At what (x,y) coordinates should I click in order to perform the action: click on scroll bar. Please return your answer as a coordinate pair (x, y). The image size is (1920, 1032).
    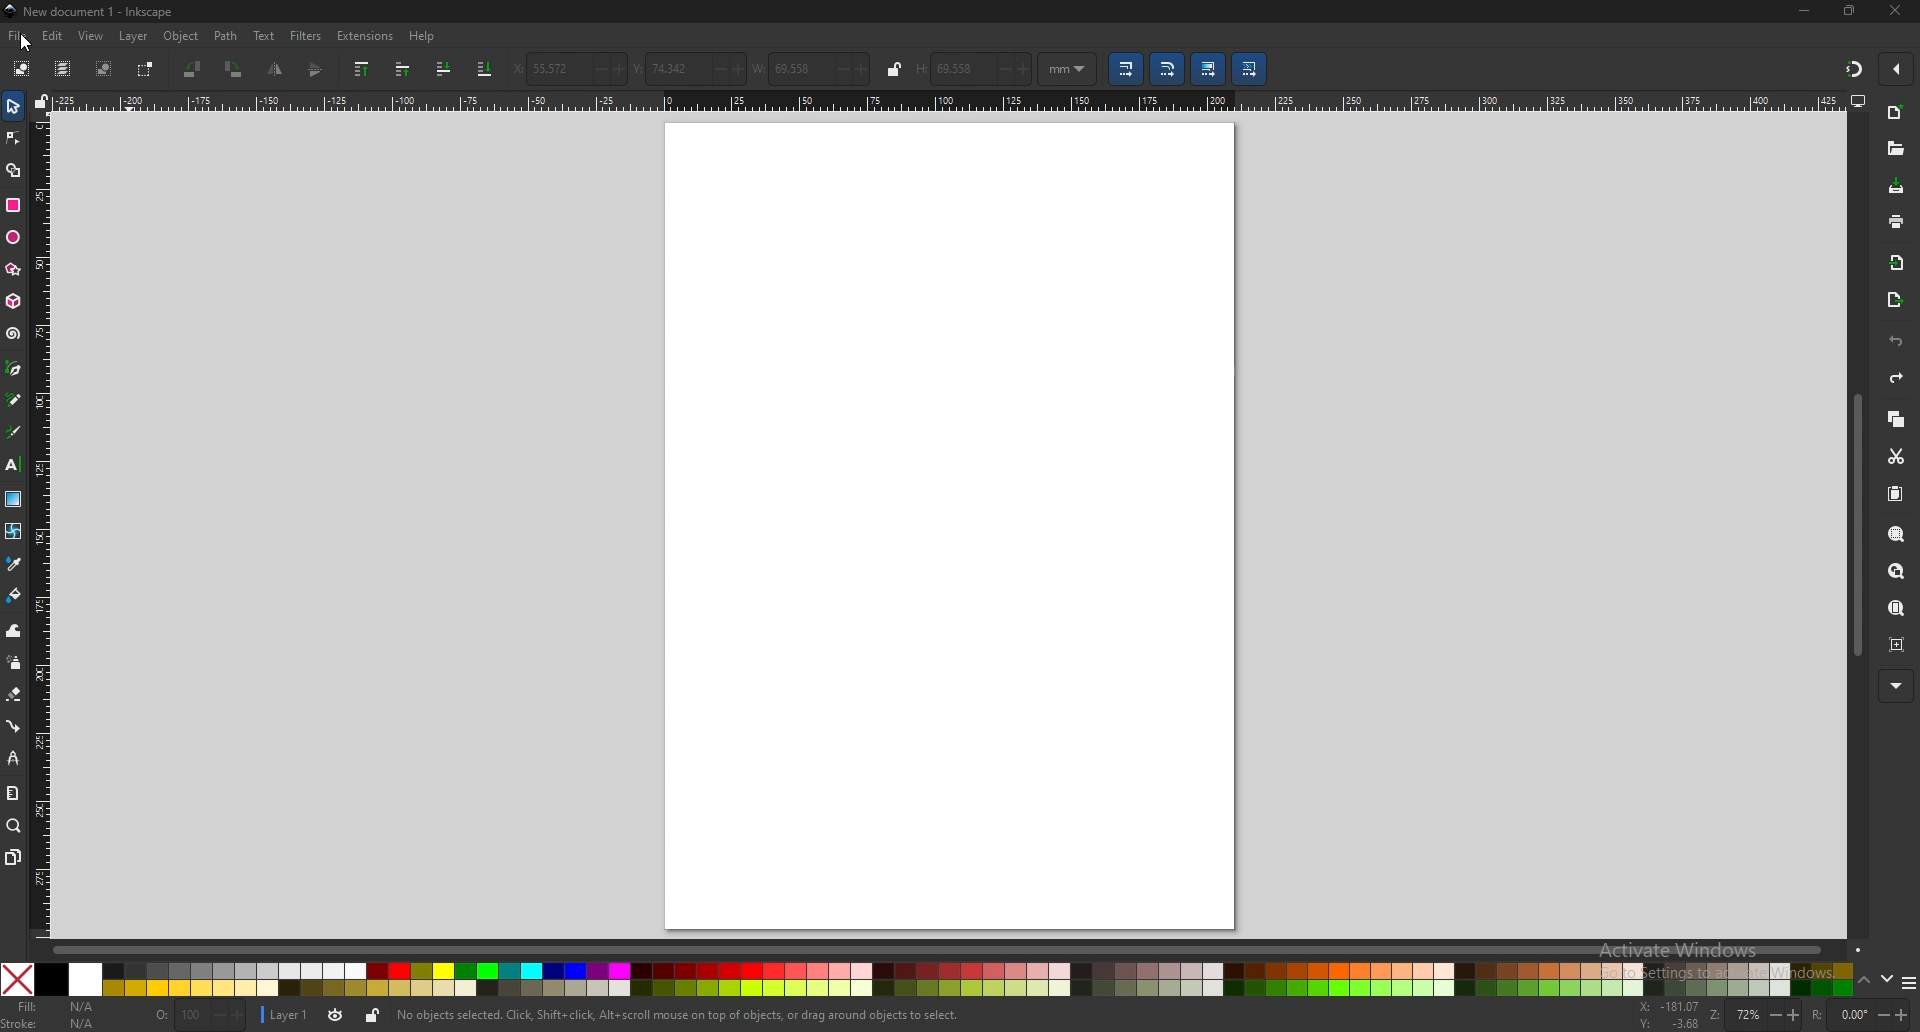
    Looking at the image, I should click on (961, 948).